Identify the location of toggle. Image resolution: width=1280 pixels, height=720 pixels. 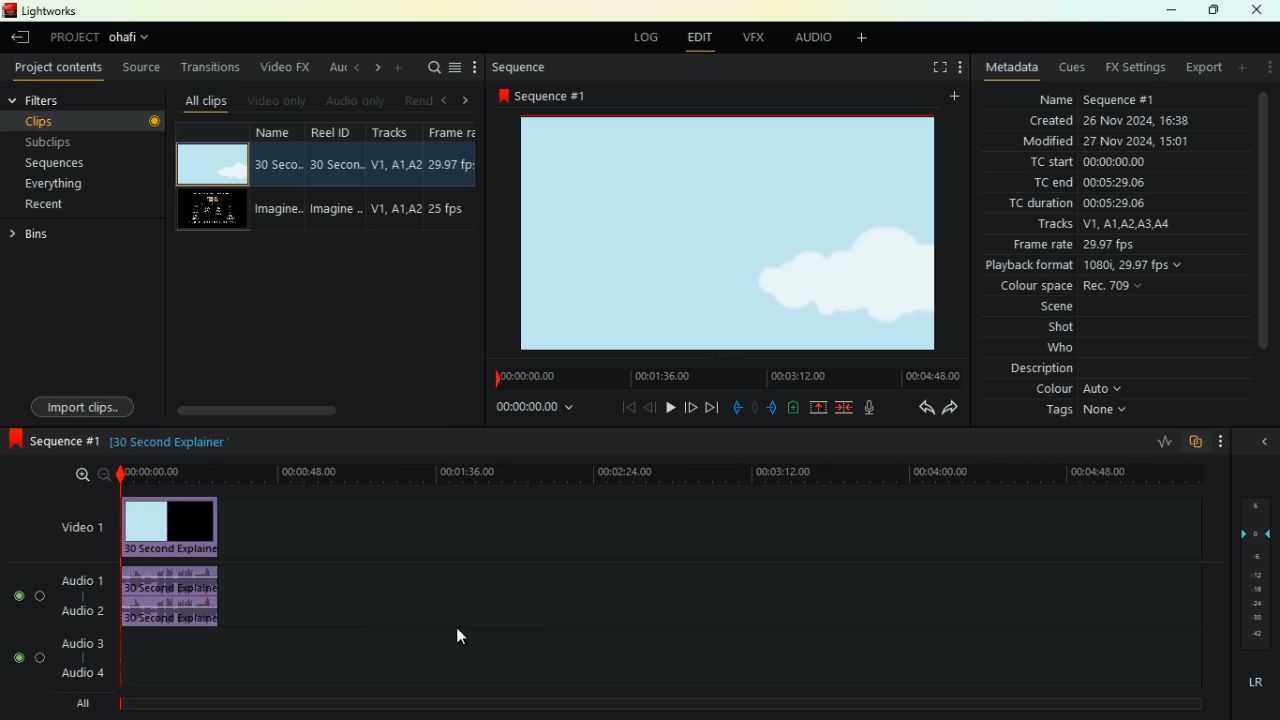
(19, 596).